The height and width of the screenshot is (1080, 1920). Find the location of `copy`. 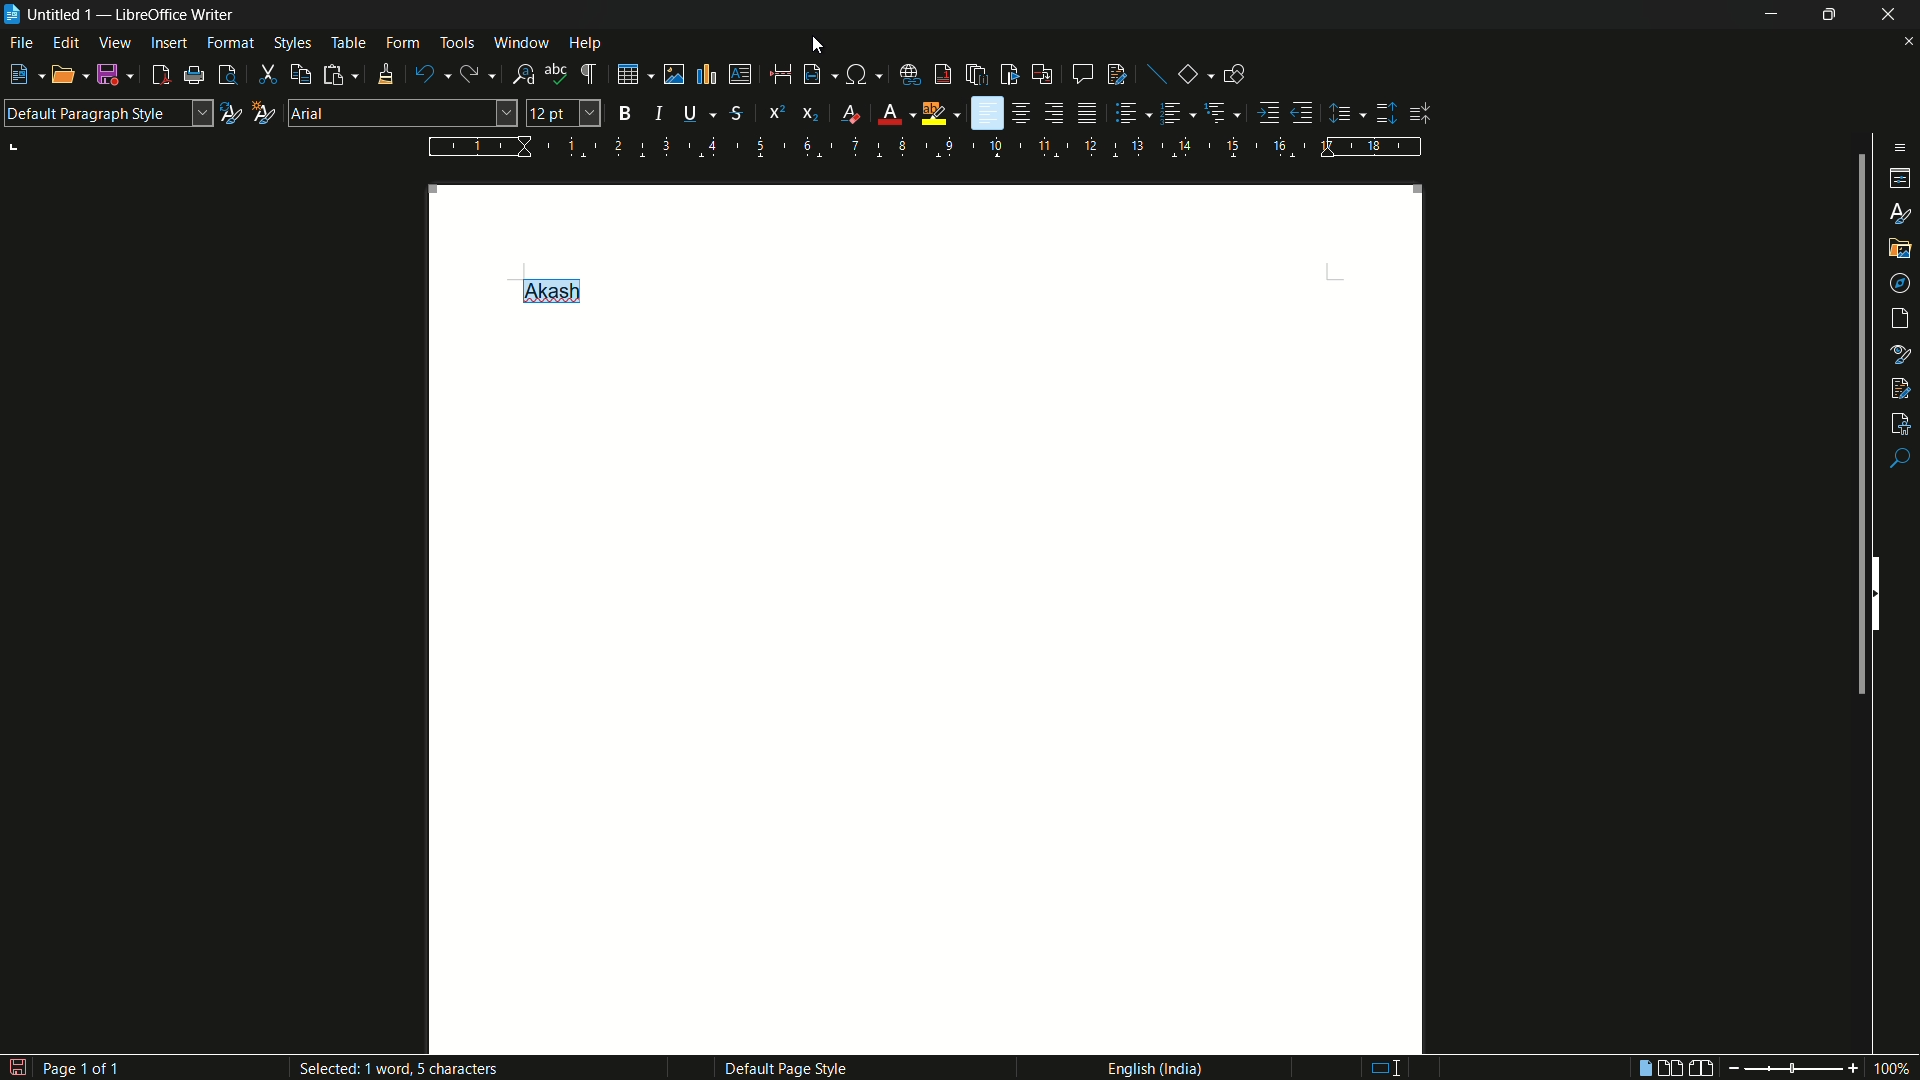

copy is located at coordinates (301, 75).